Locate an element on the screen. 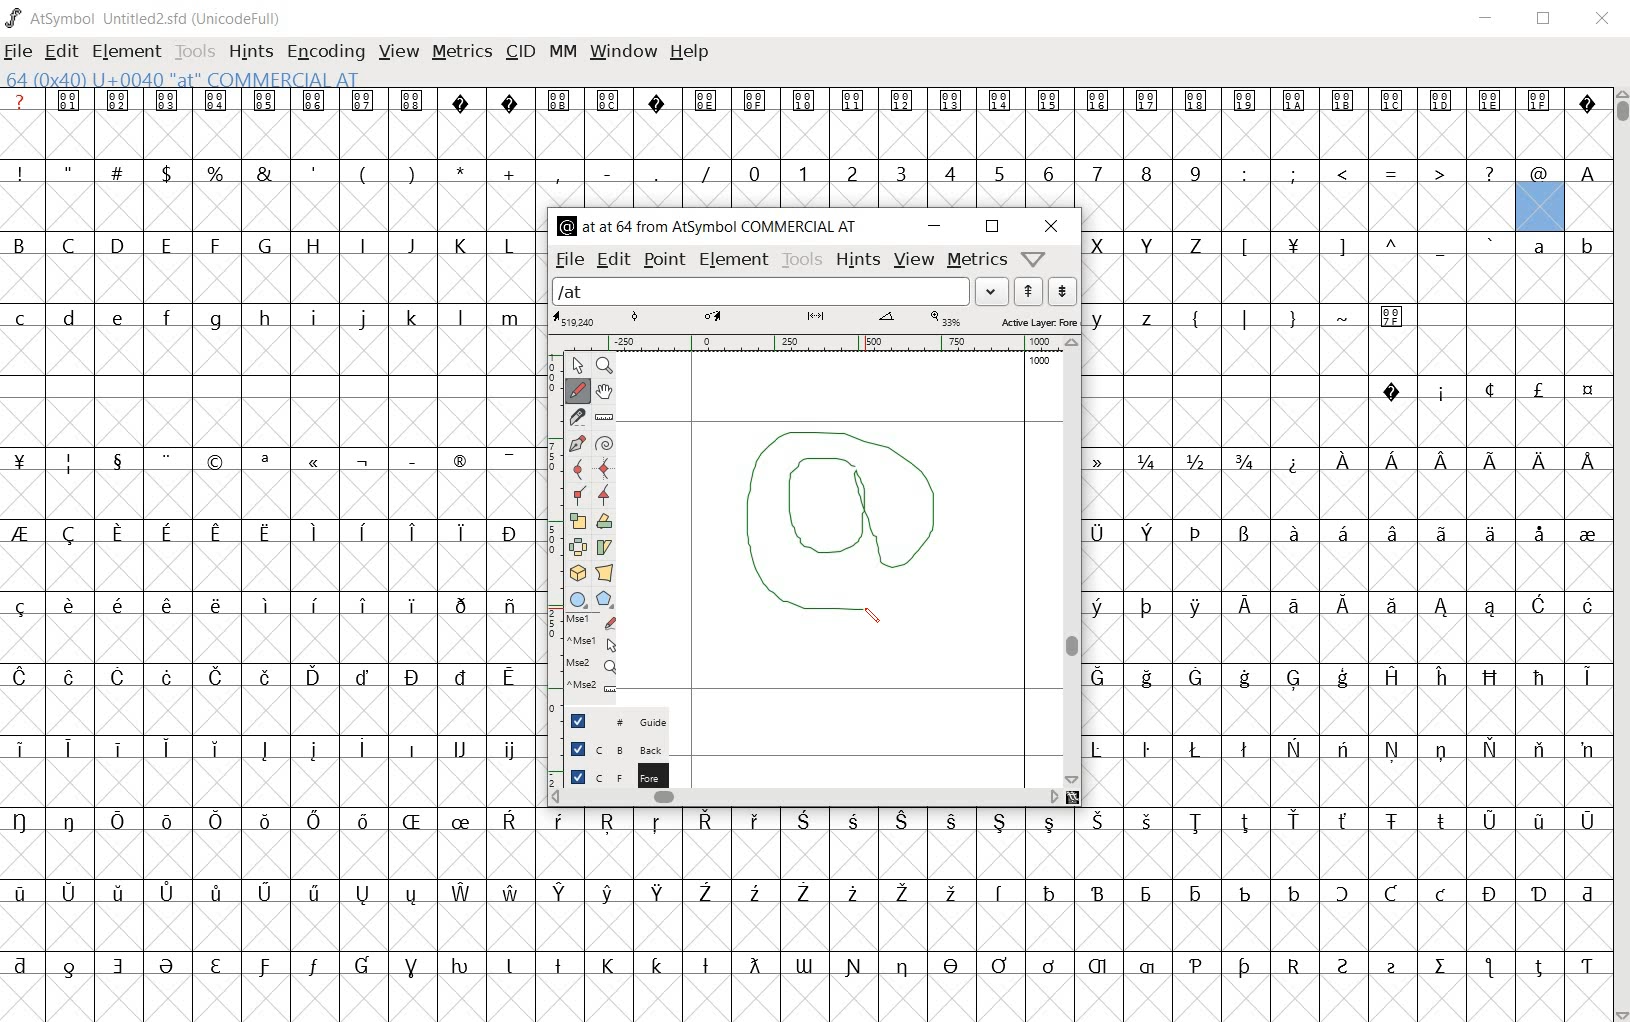 The width and height of the screenshot is (1630, 1022). load word list dropdown is located at coordinates (994, 291).